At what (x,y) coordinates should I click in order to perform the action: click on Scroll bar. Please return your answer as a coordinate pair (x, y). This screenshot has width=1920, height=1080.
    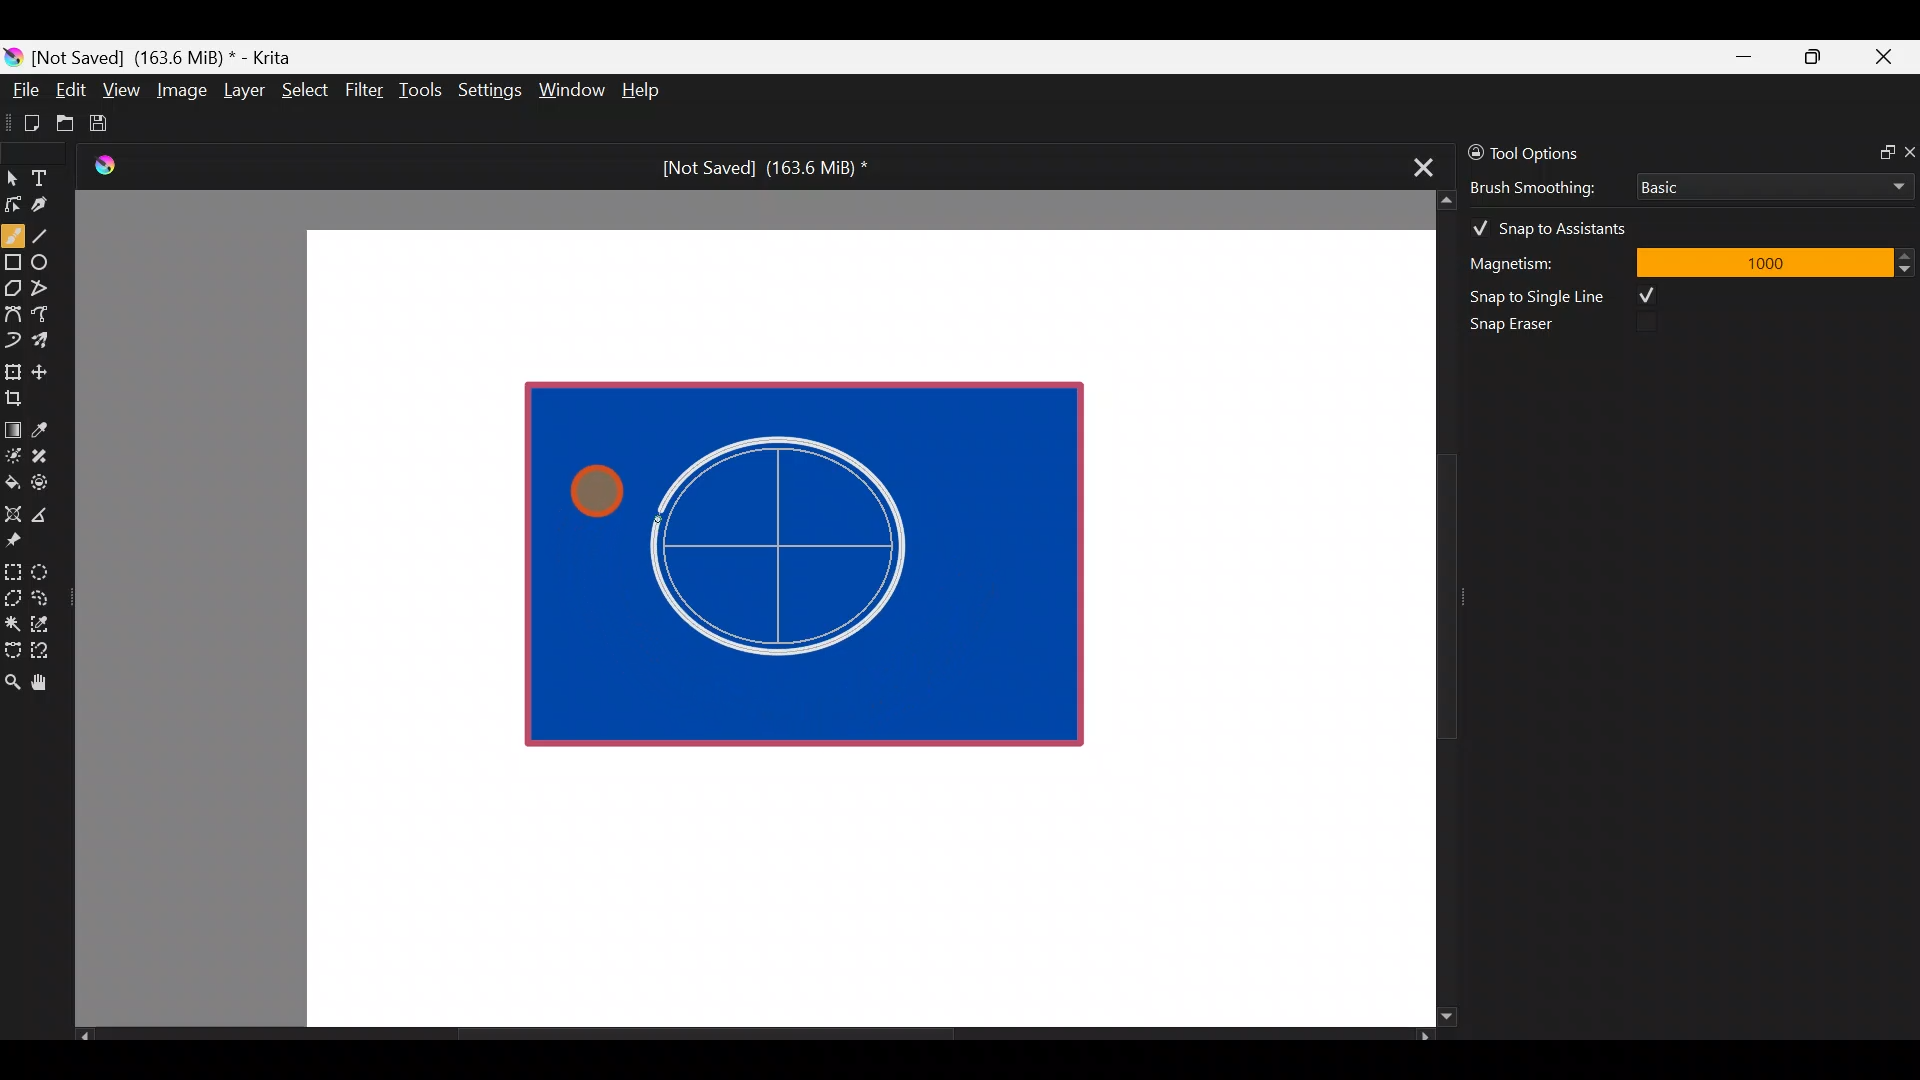
    Looking at the image, I should click on (754, 1036).